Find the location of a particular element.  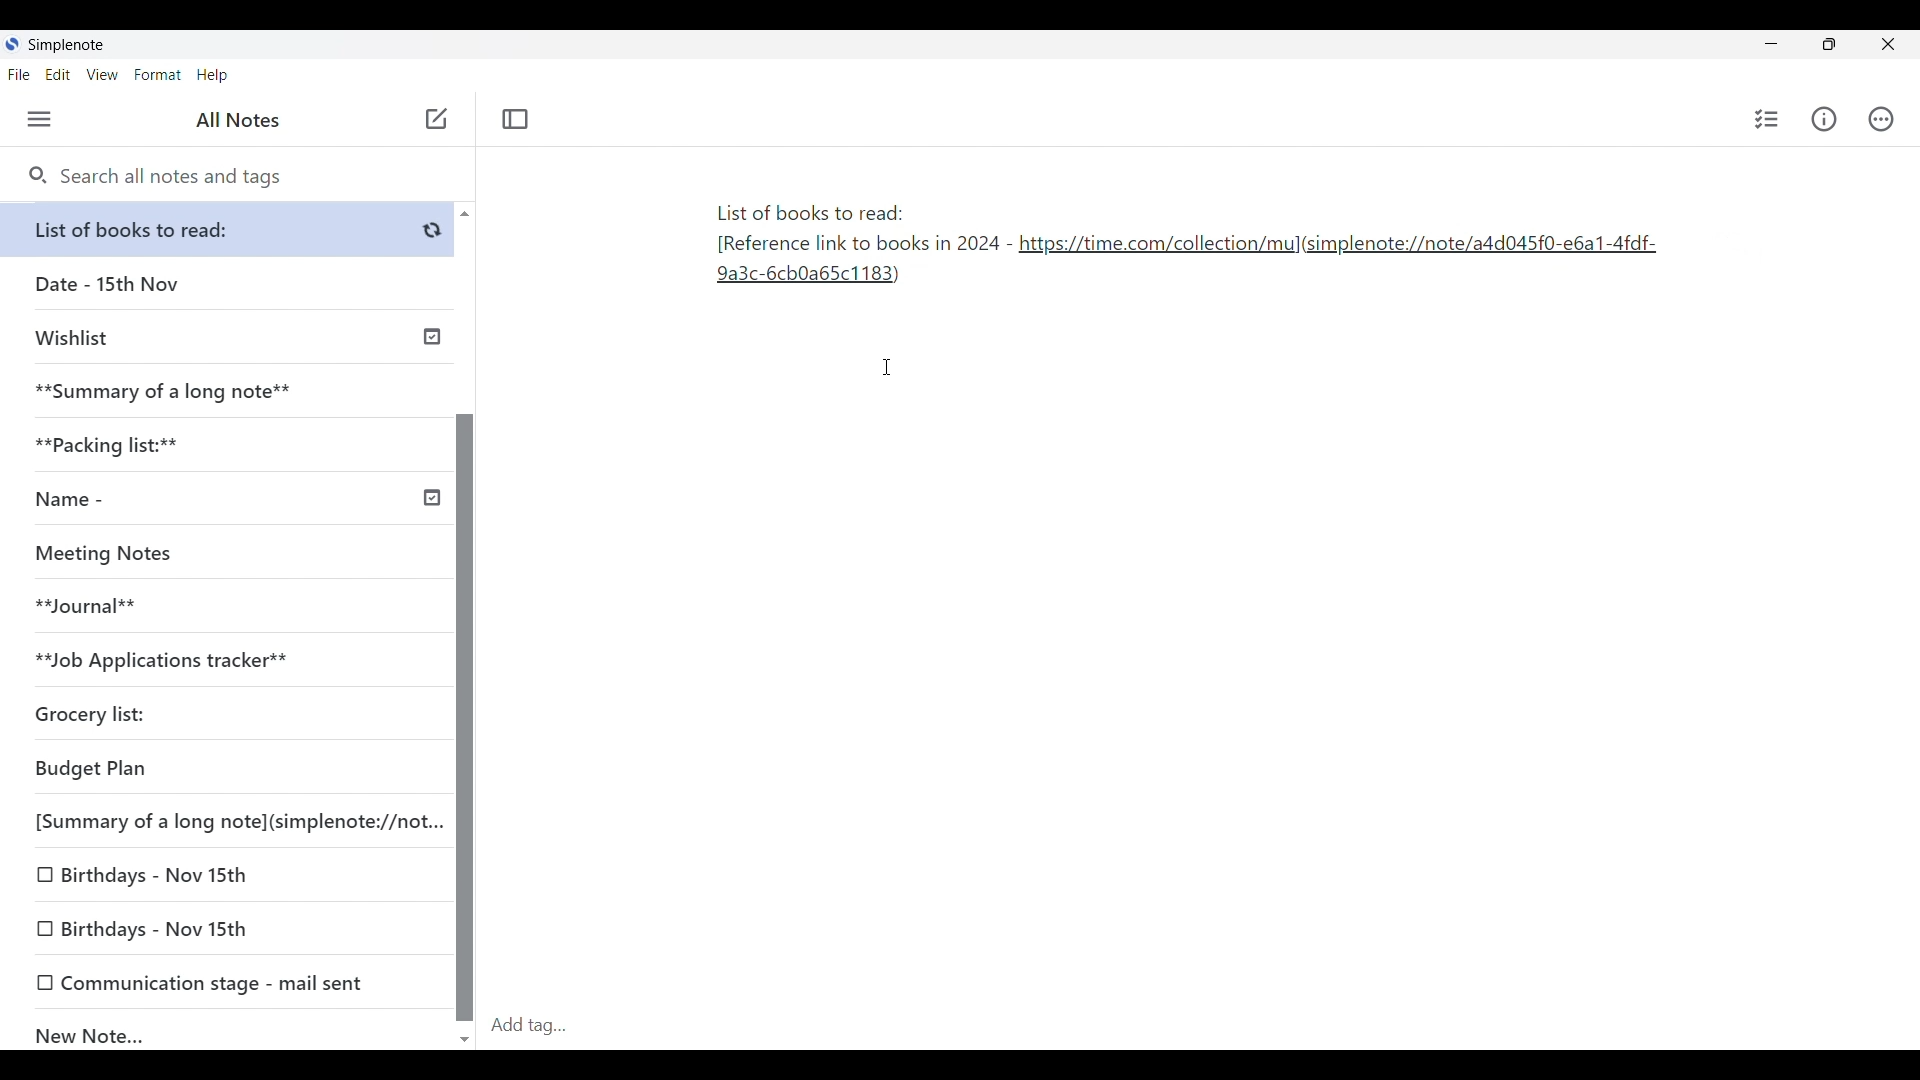

Toggle focus mode is located at coordinates (515, 119).